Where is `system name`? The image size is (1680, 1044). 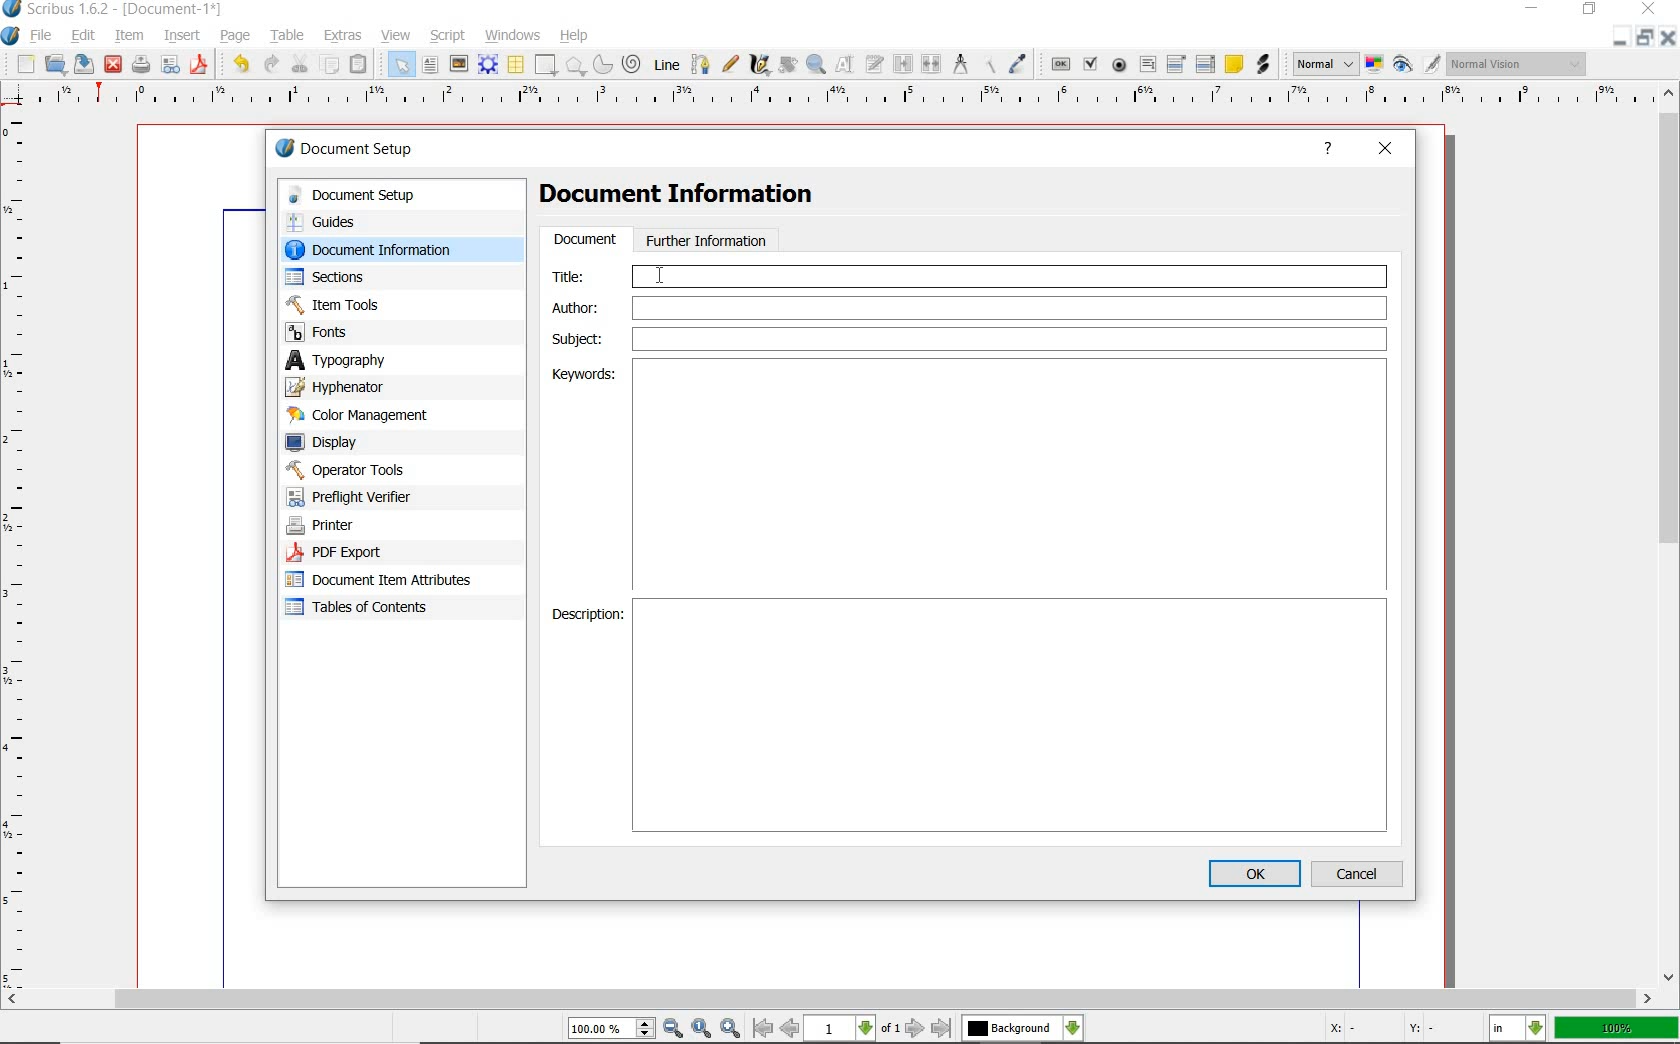 system name is located at coordinates (113, 10).